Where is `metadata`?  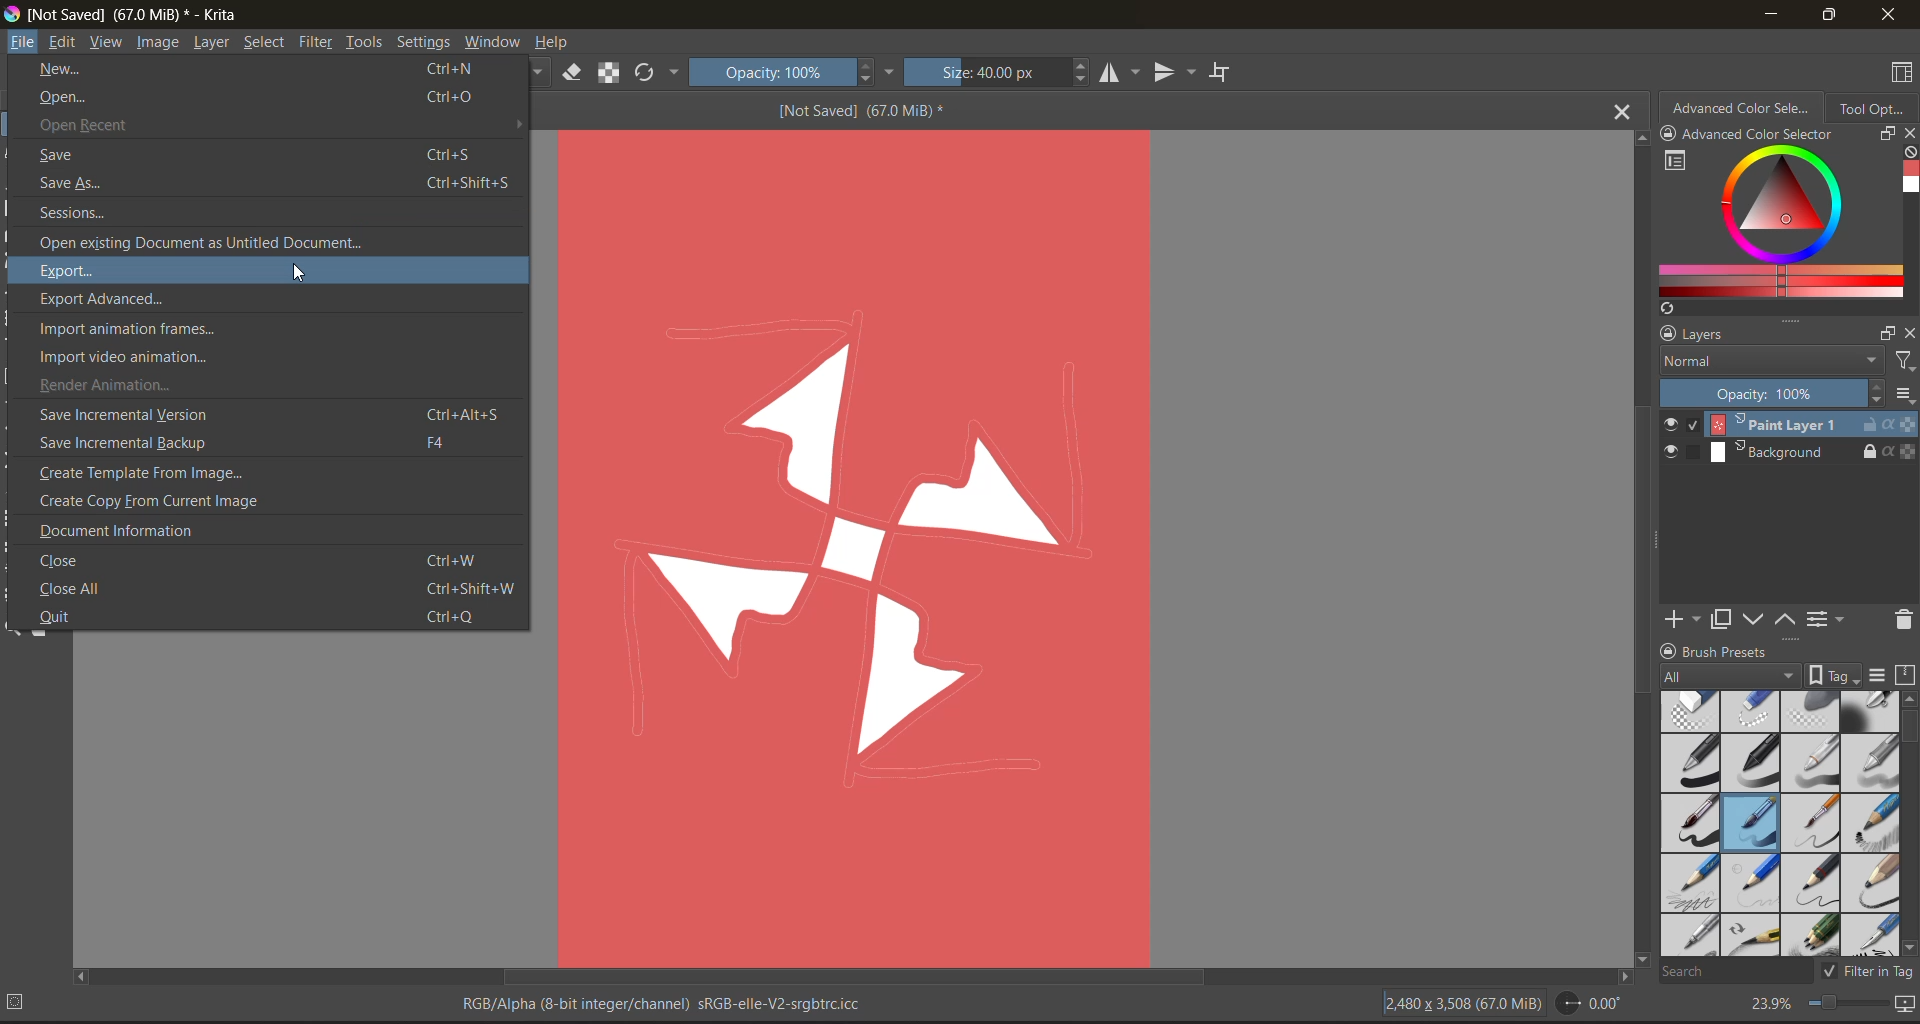
metadata is located at coordinates (673, 1000).